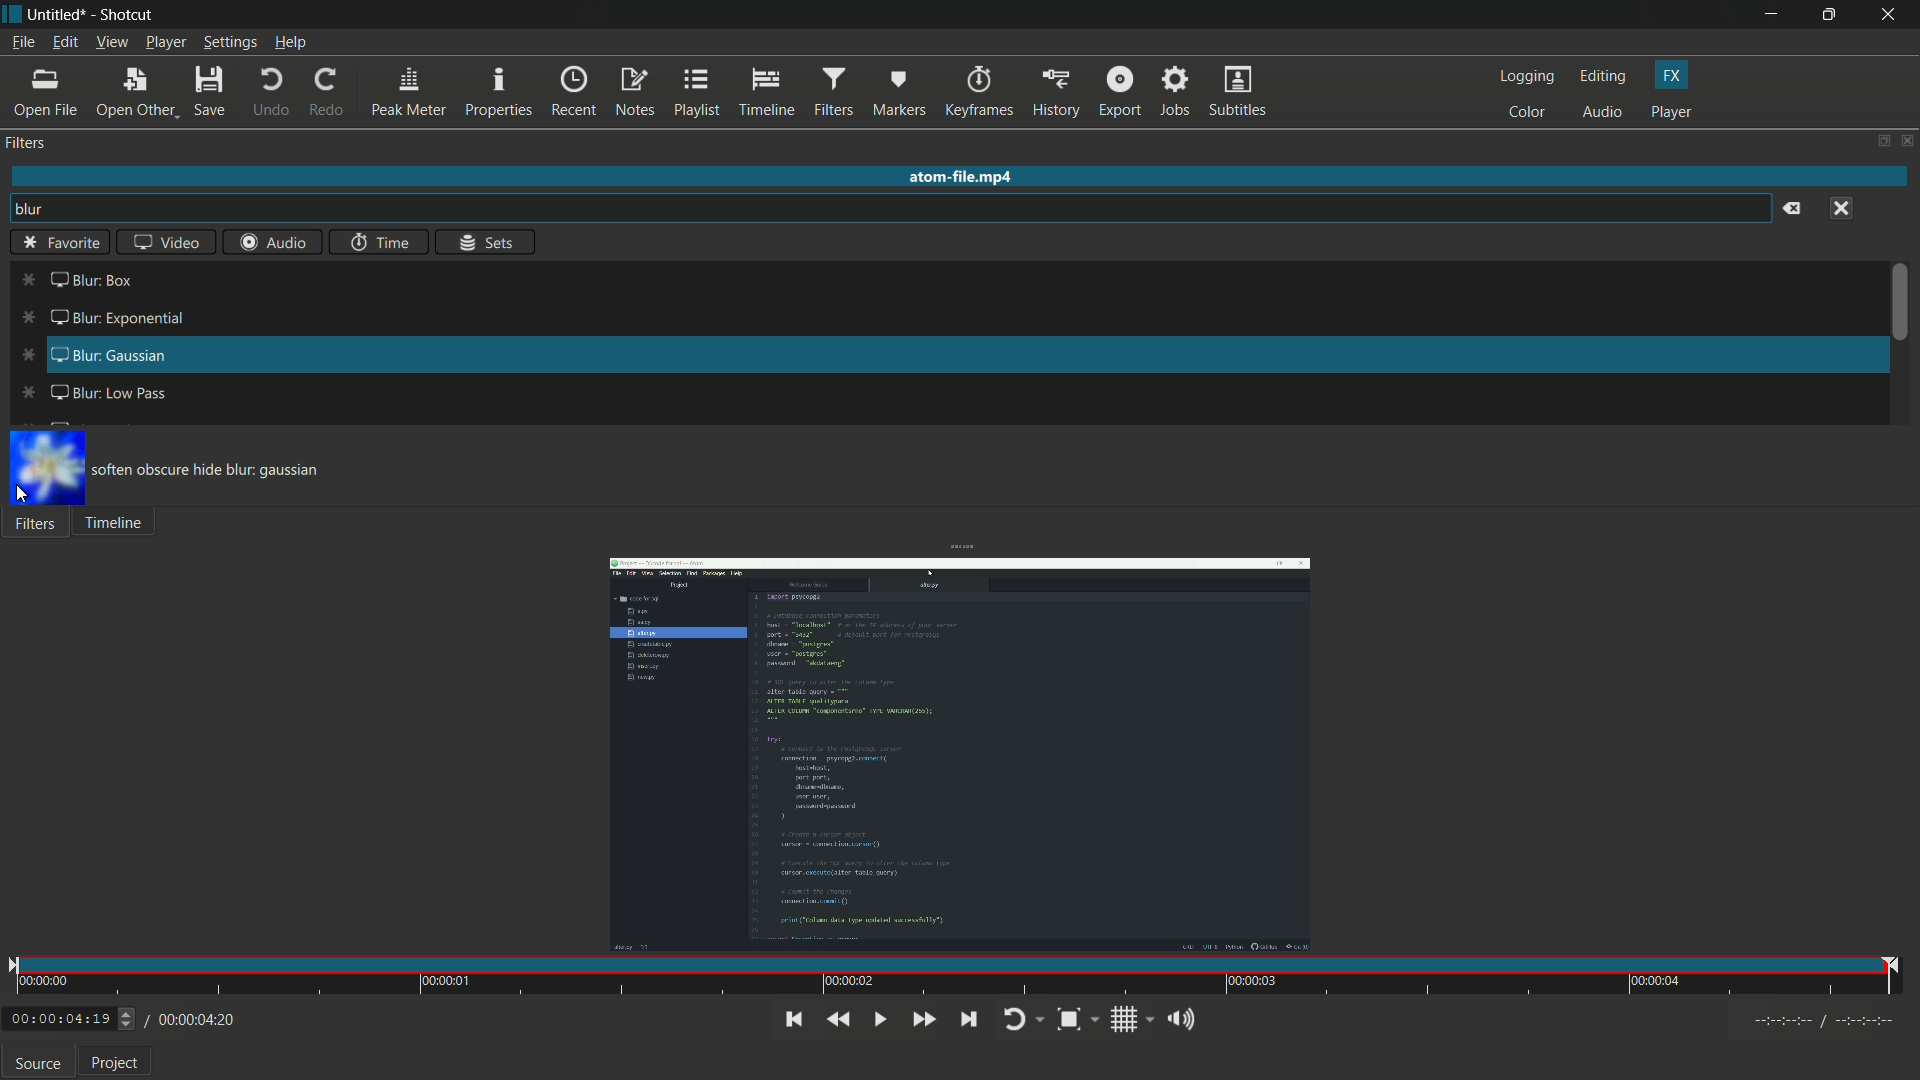  What do you see at coordinates (293, 43) in the screenshot?
I see `help menu` at bounding box center [293, 43].